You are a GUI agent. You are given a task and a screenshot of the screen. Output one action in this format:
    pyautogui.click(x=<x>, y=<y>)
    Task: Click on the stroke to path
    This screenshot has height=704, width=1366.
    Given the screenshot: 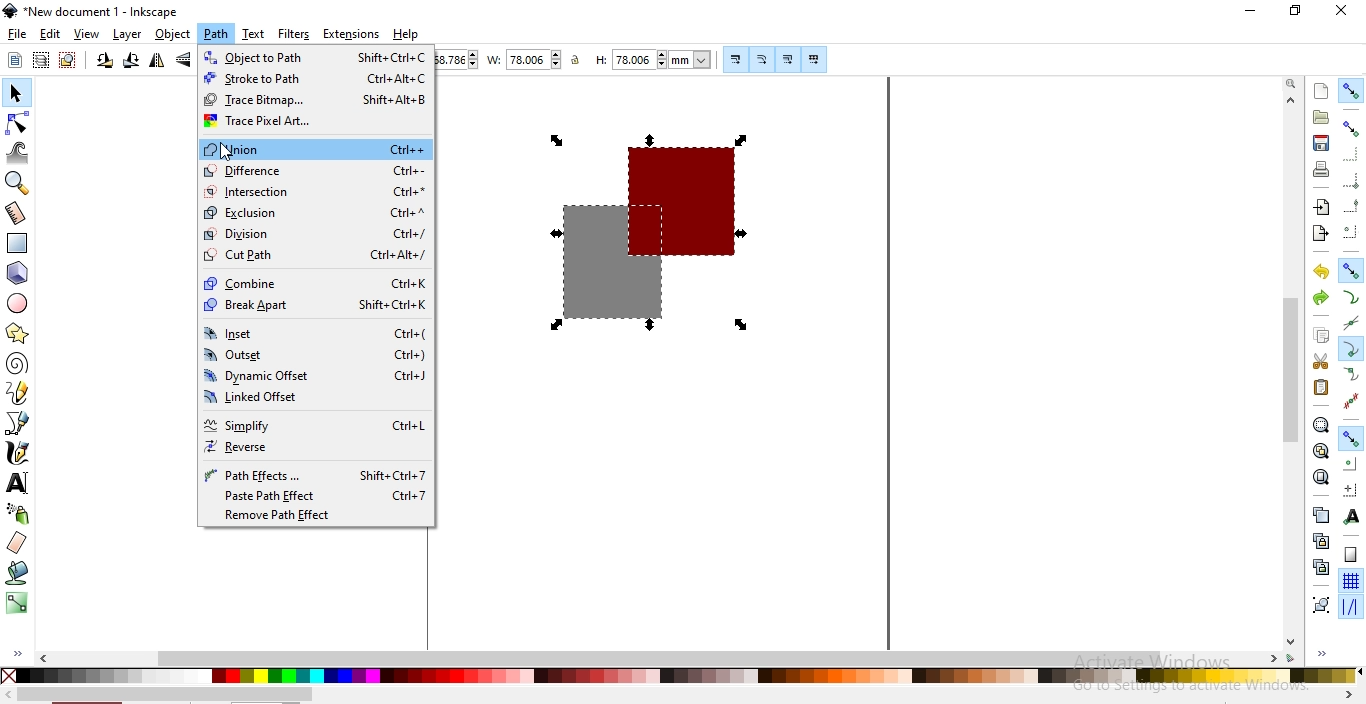 What is the action you would take?
    pyautogui.click(x=313, y=80)
    